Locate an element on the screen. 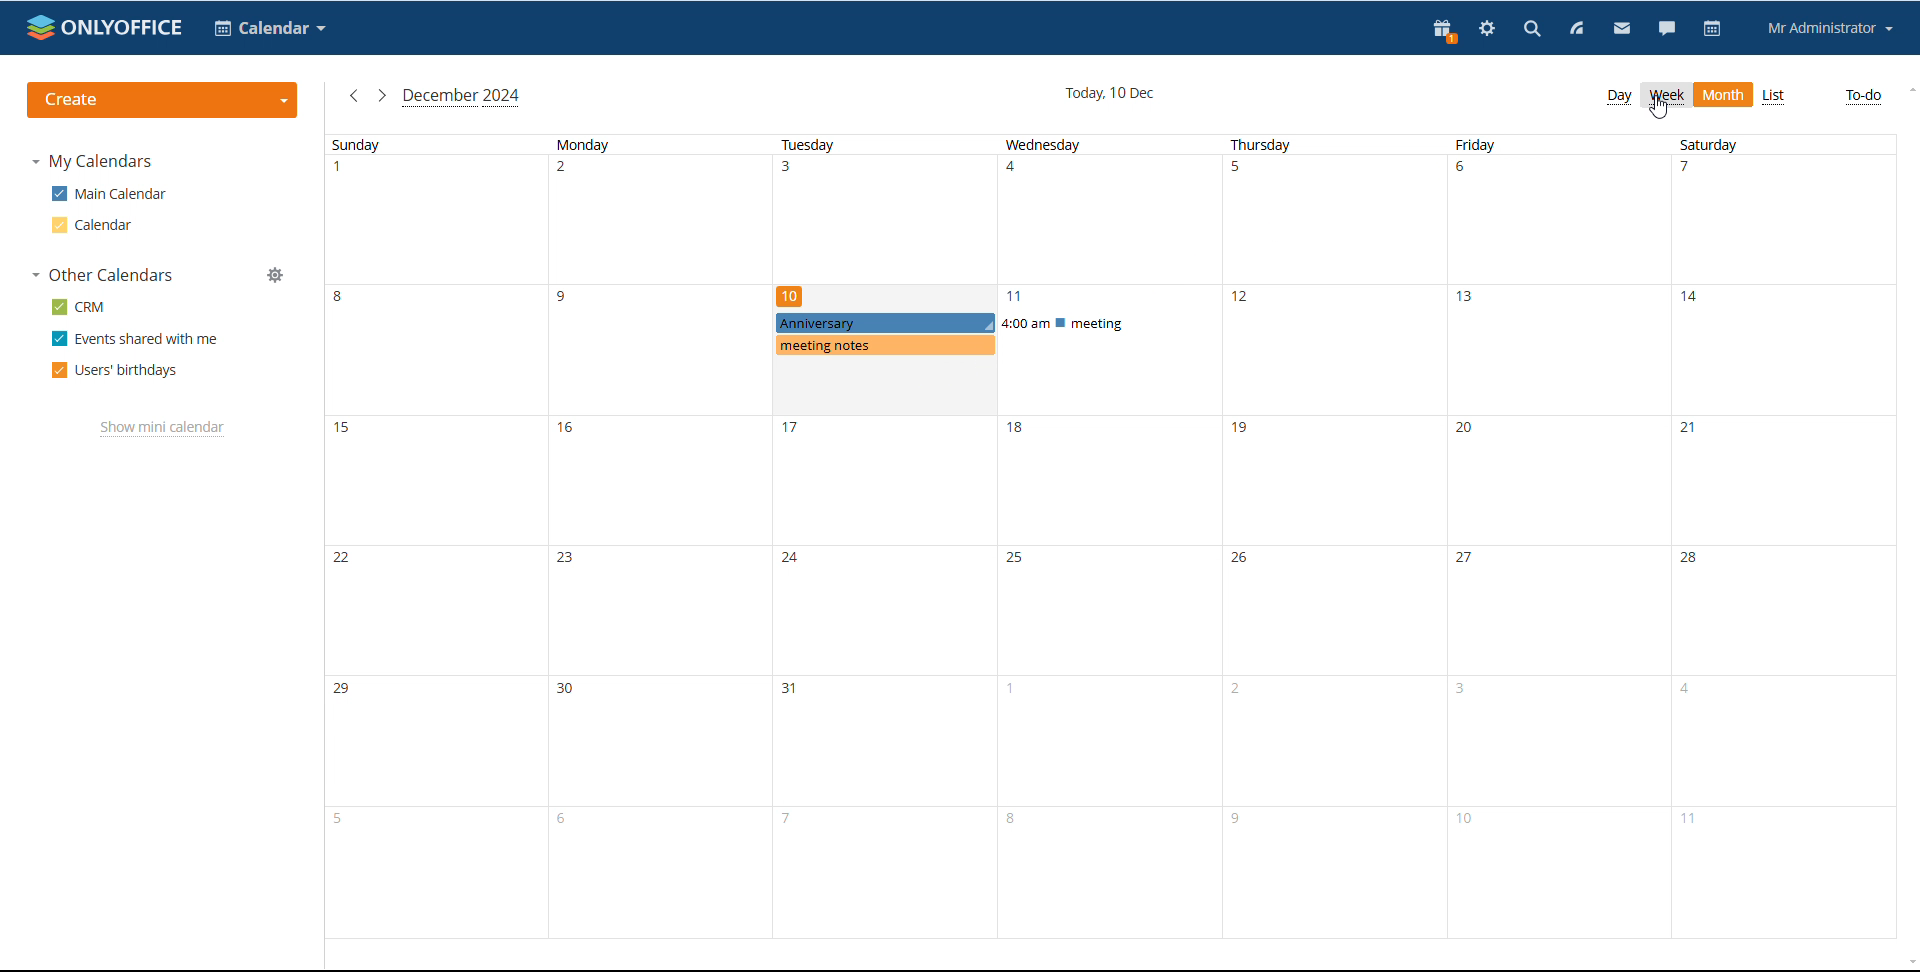 The height and width of the screenshot is (972, 1920). sunday is located at coordinates (437, 537).